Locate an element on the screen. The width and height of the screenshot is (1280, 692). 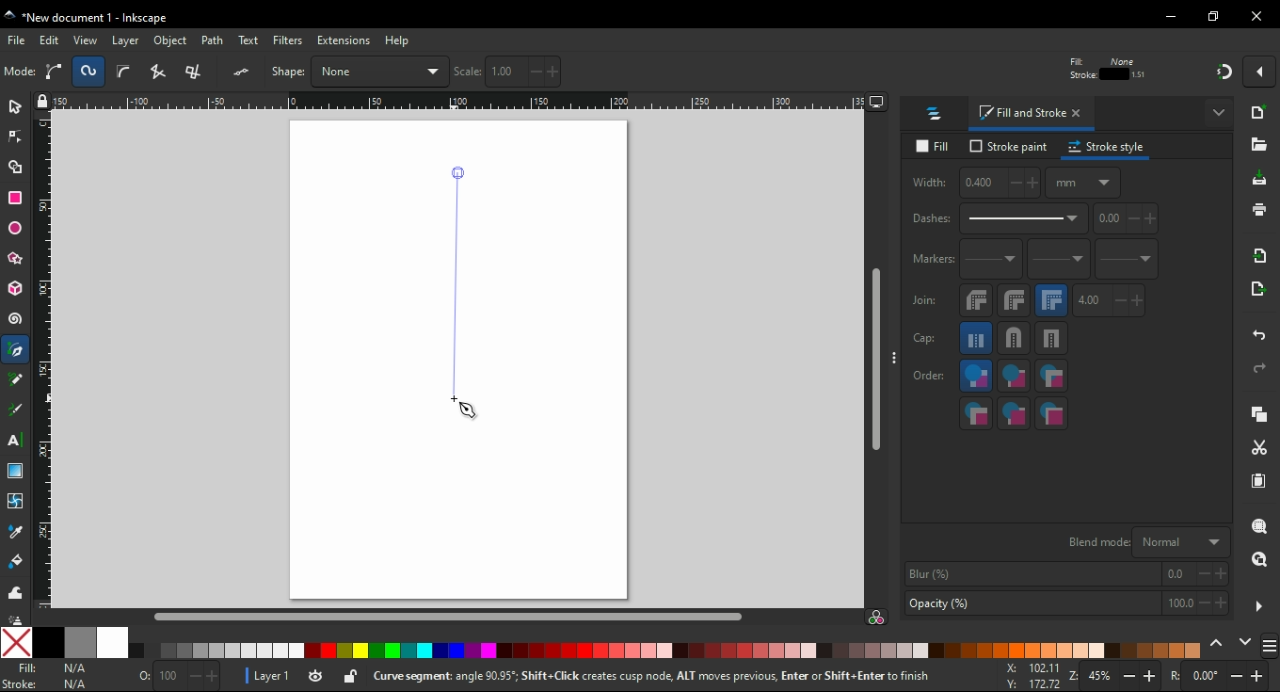
select all in all layers is located at coordinates (57, 71).